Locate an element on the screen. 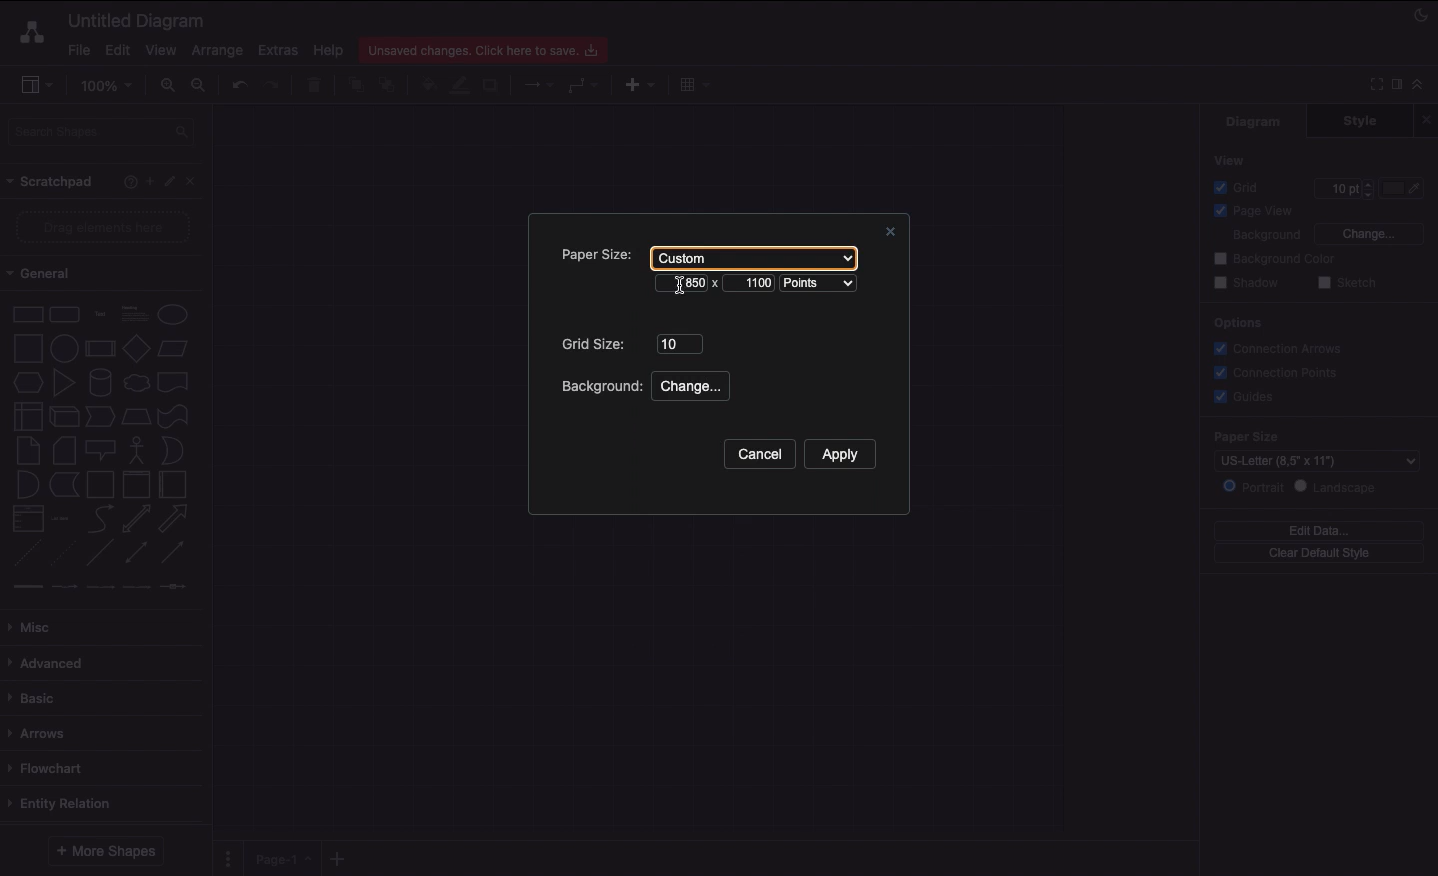  Custom is located at coordinates (751, 256).